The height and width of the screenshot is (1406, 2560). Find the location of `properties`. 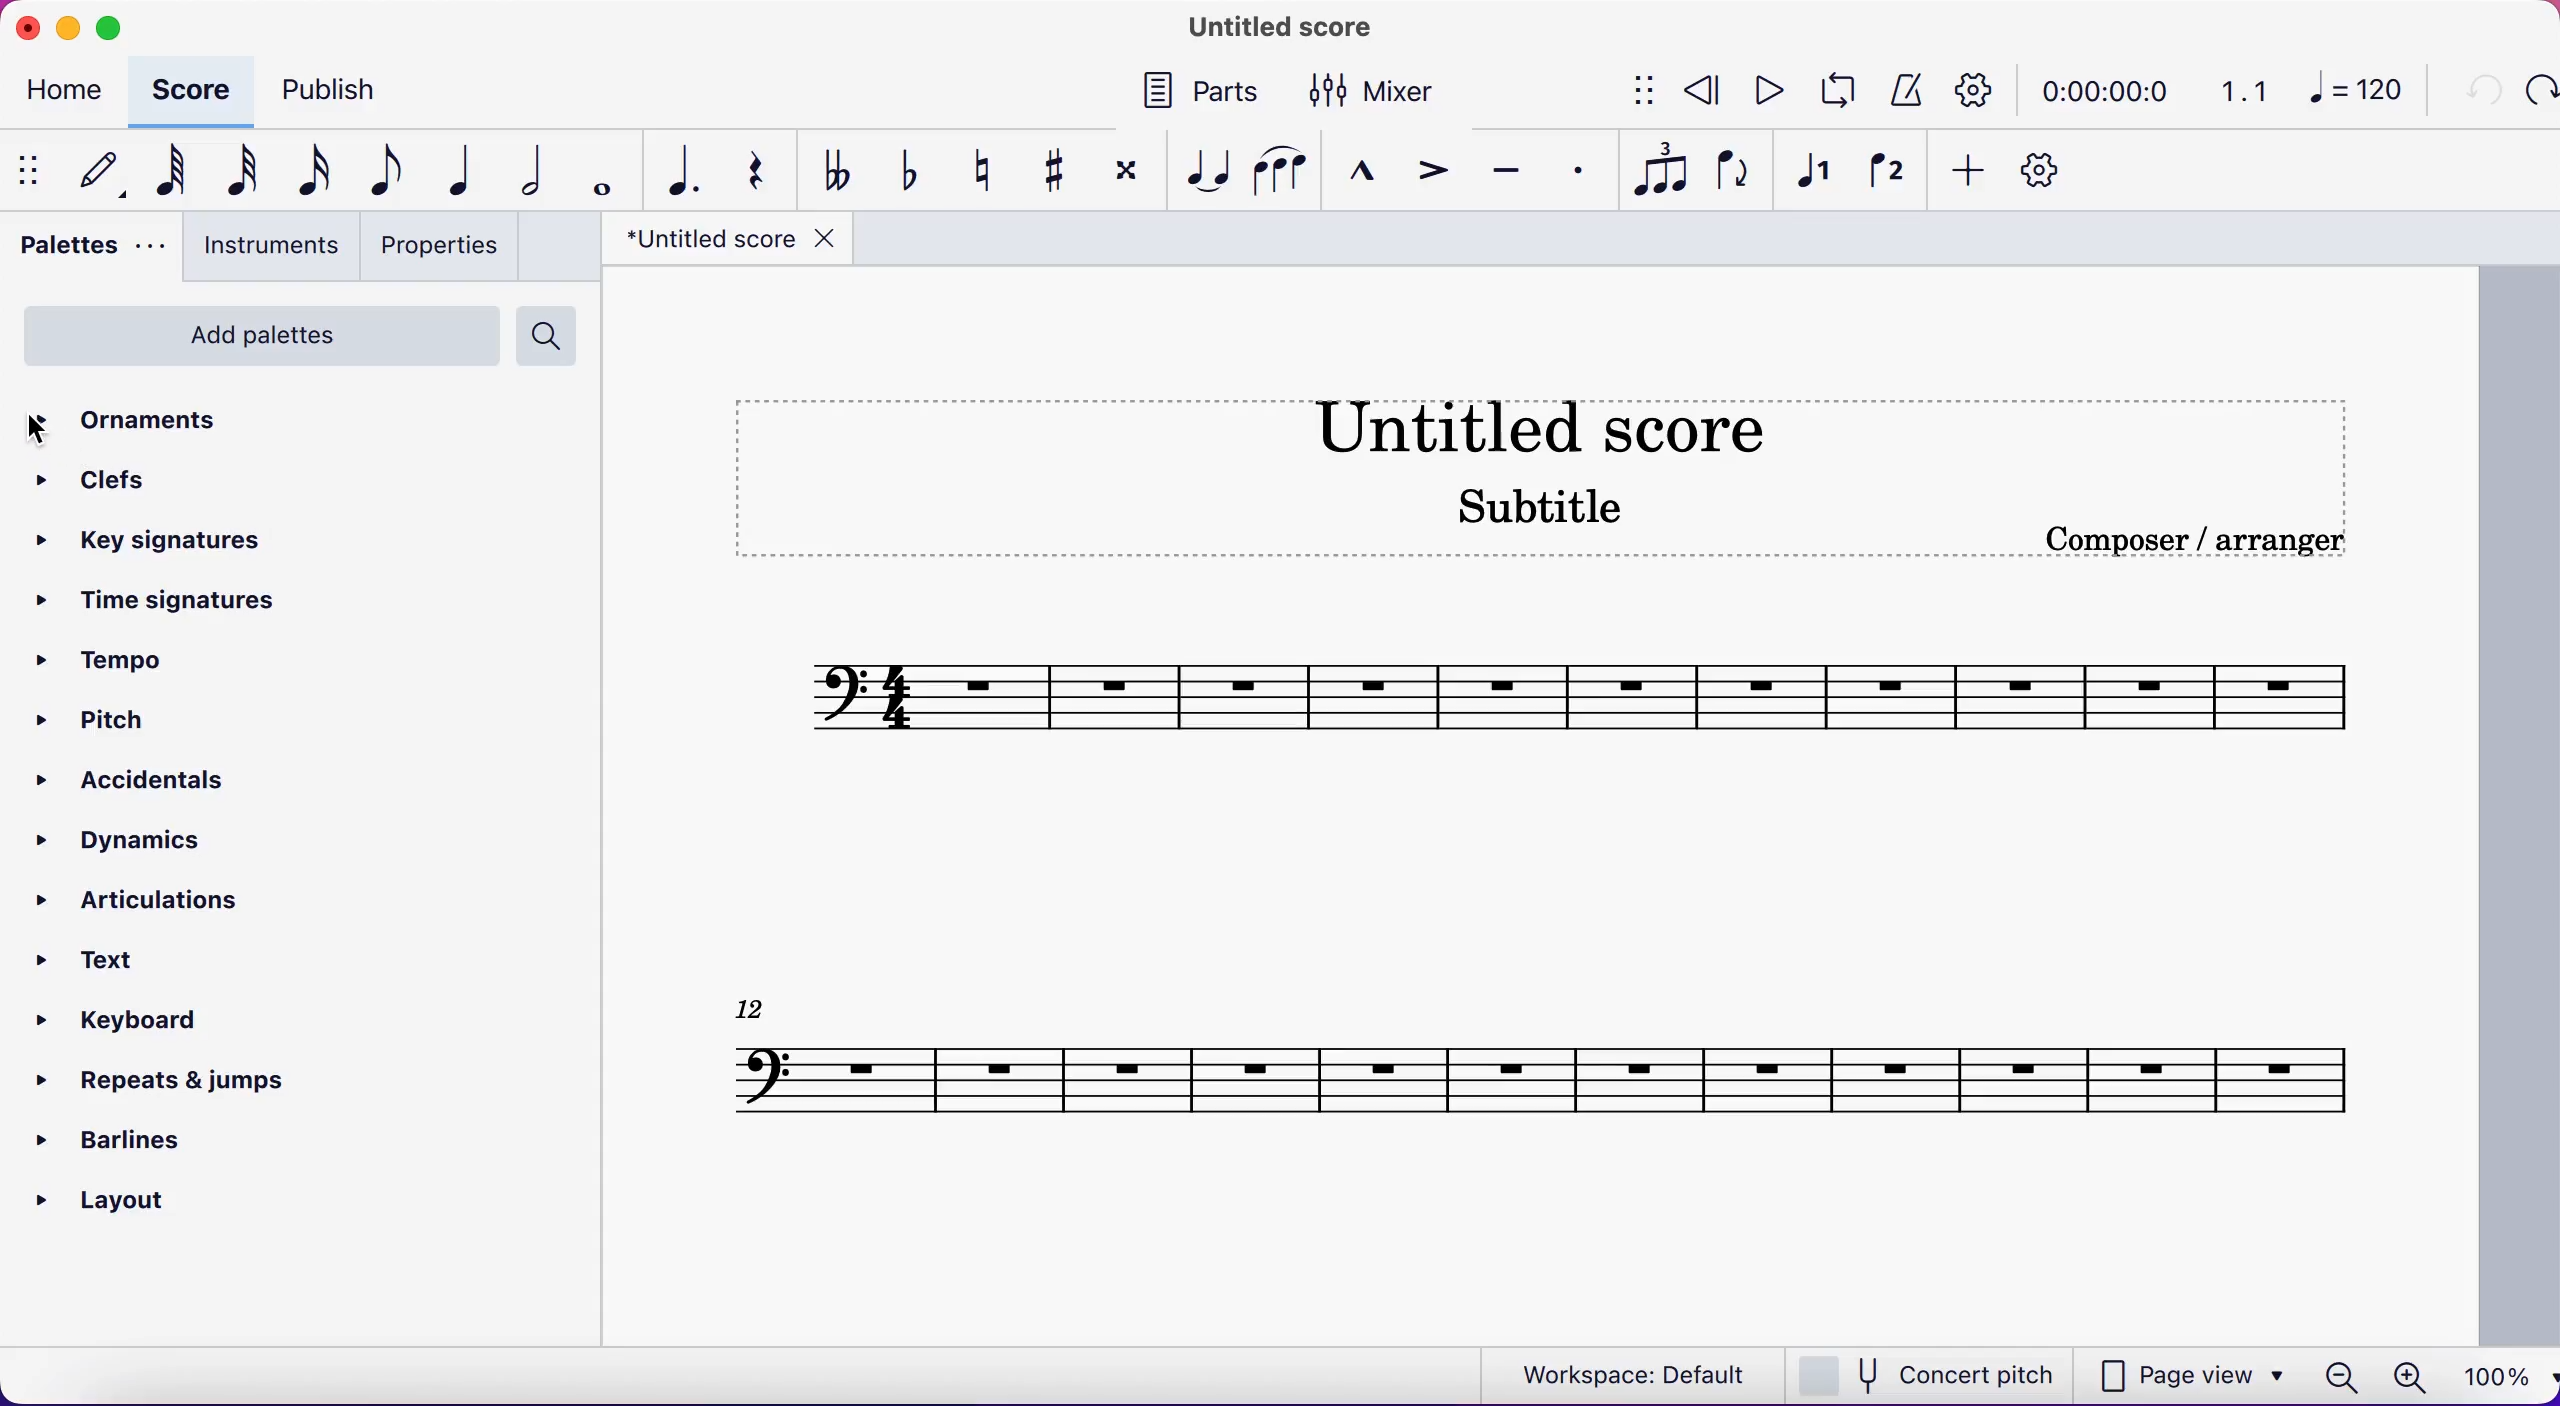

properties is located at coordinates (445, 249).